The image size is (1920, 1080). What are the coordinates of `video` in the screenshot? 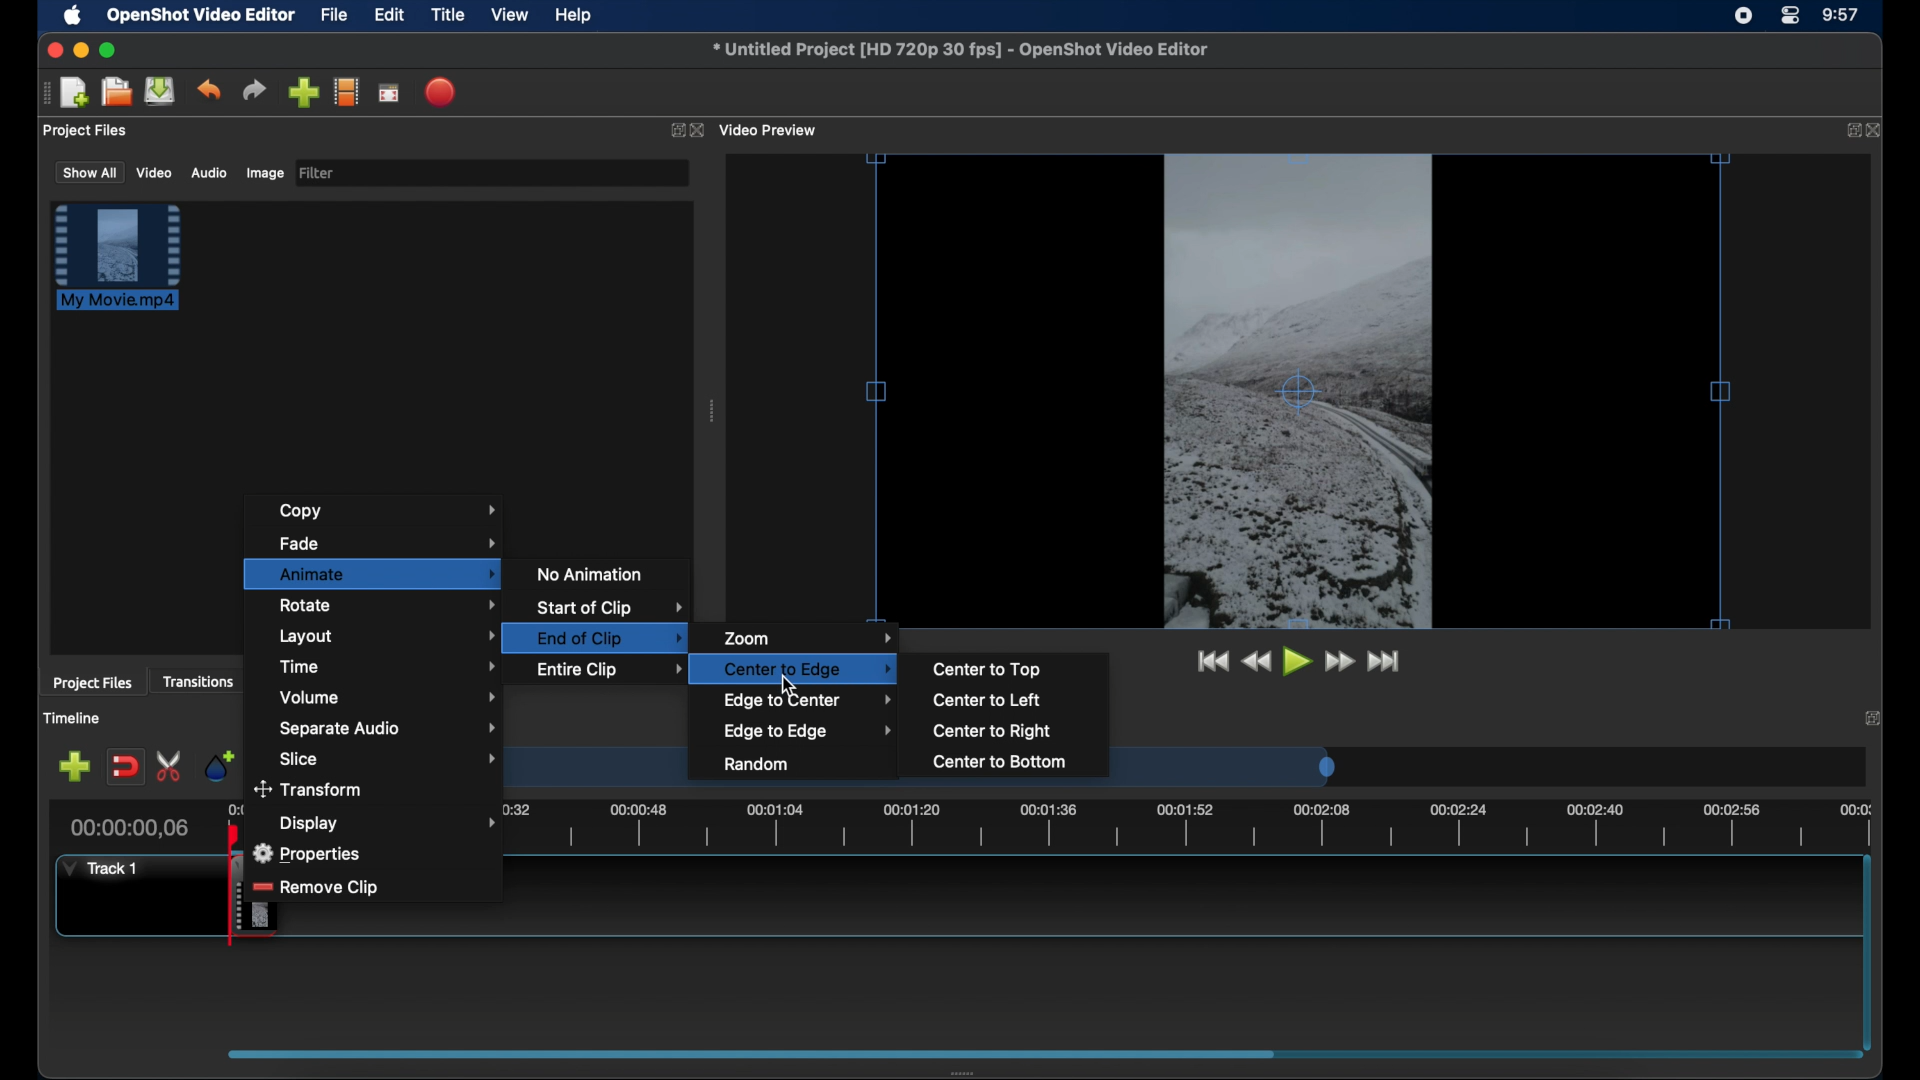 It's located at (155, 172).